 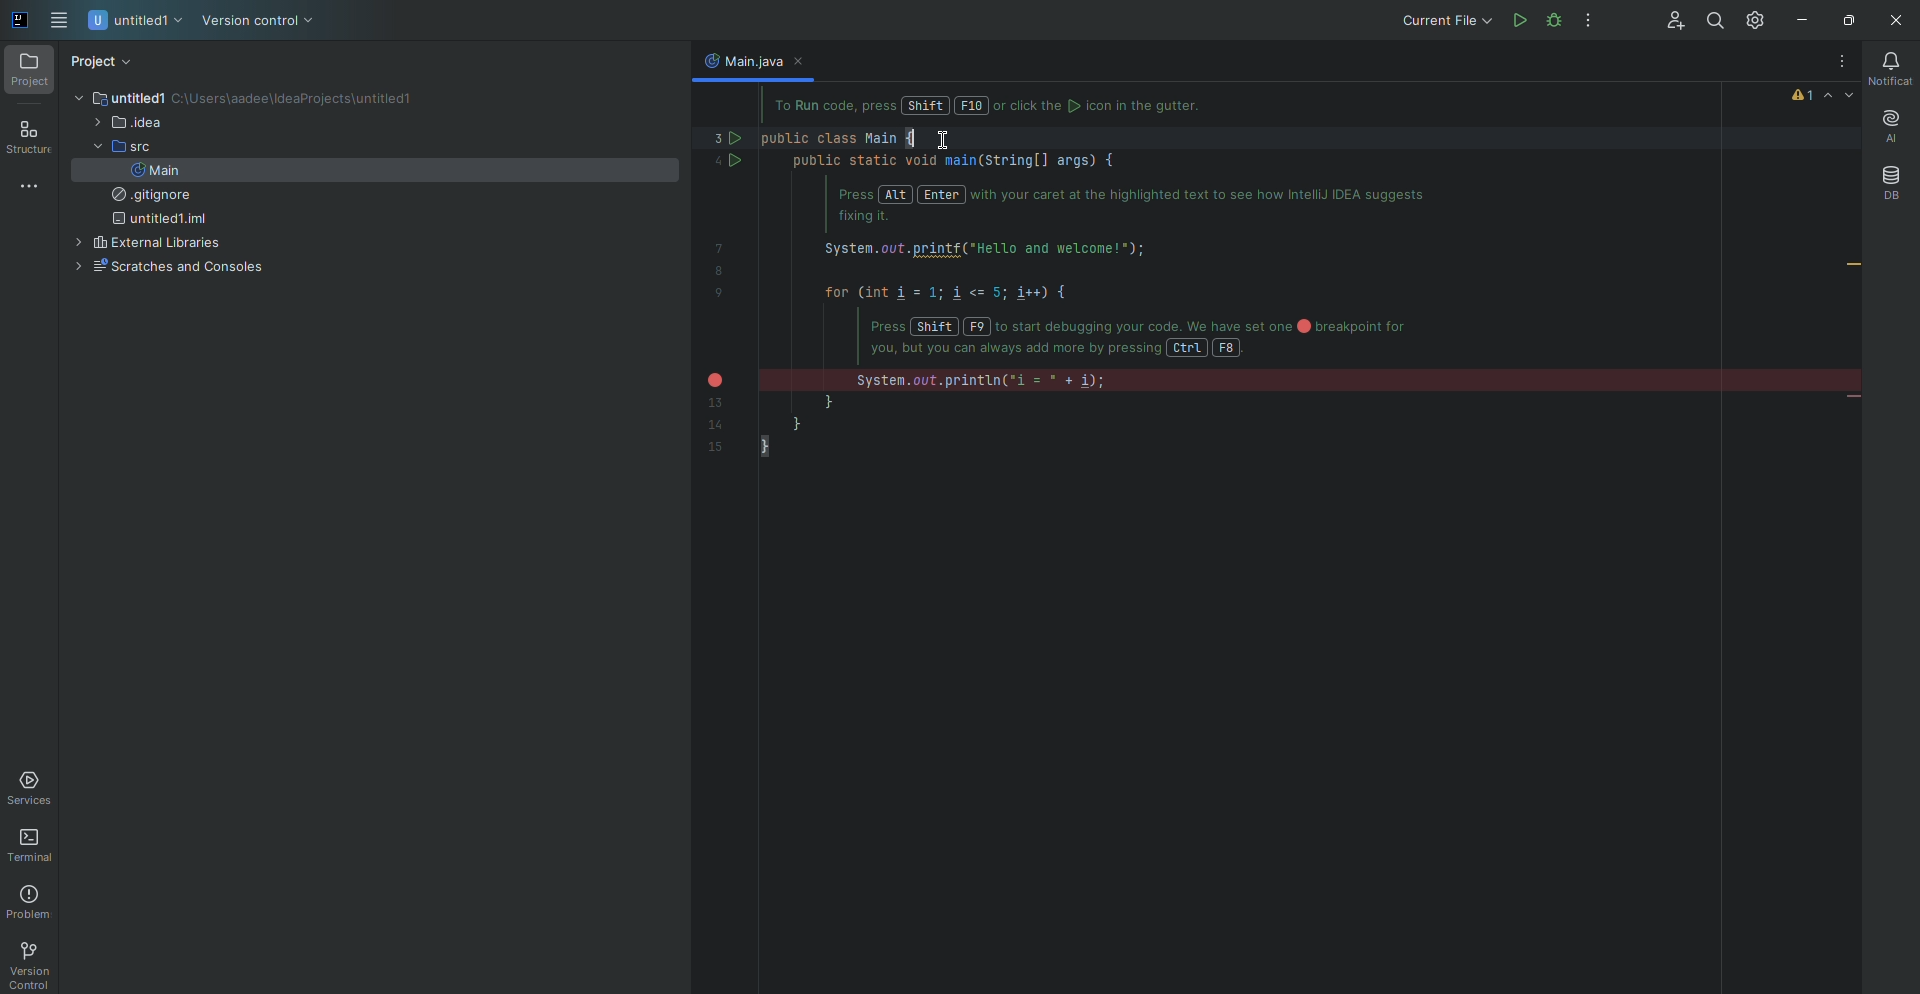 I want to click on Untitled 1, so click(x=117, y=94).